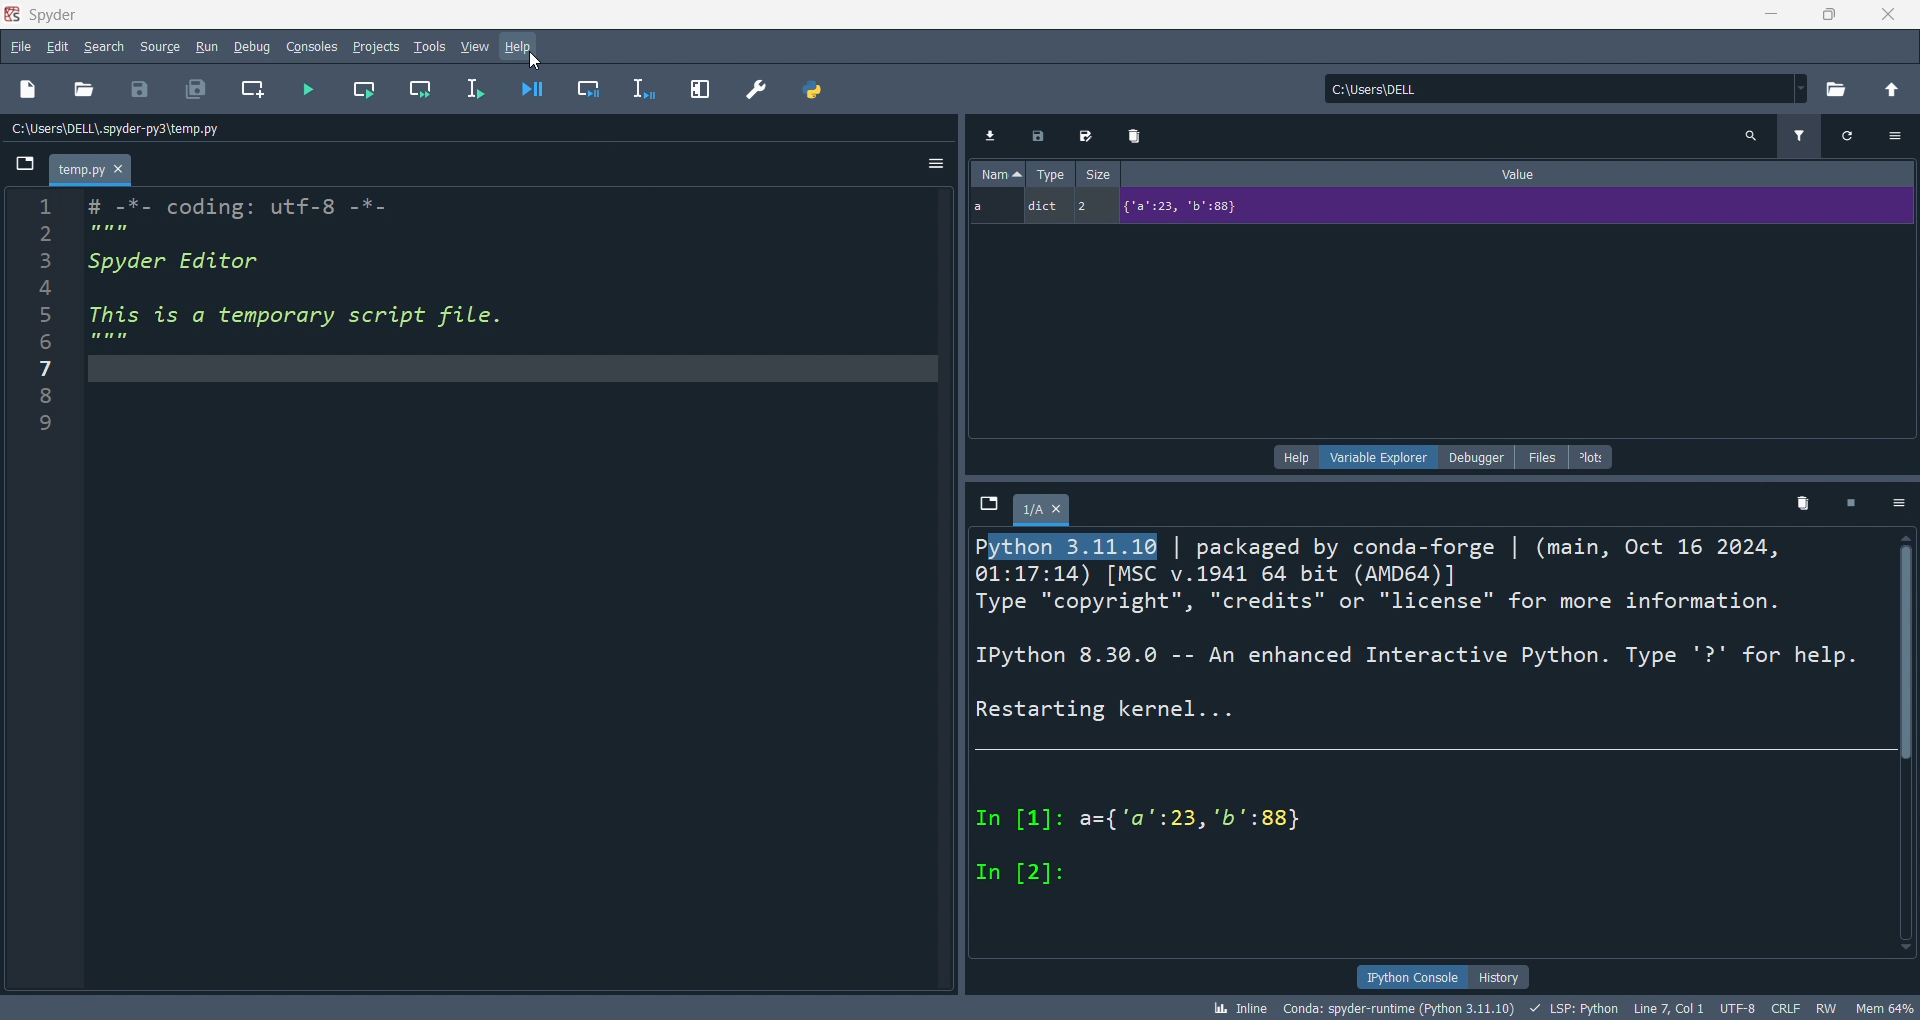 The image size is (1920, 1020). What do you see at coordinates (1045, 510) in the screenshot?
I see `1/A` at bounding box center [1045, 510].